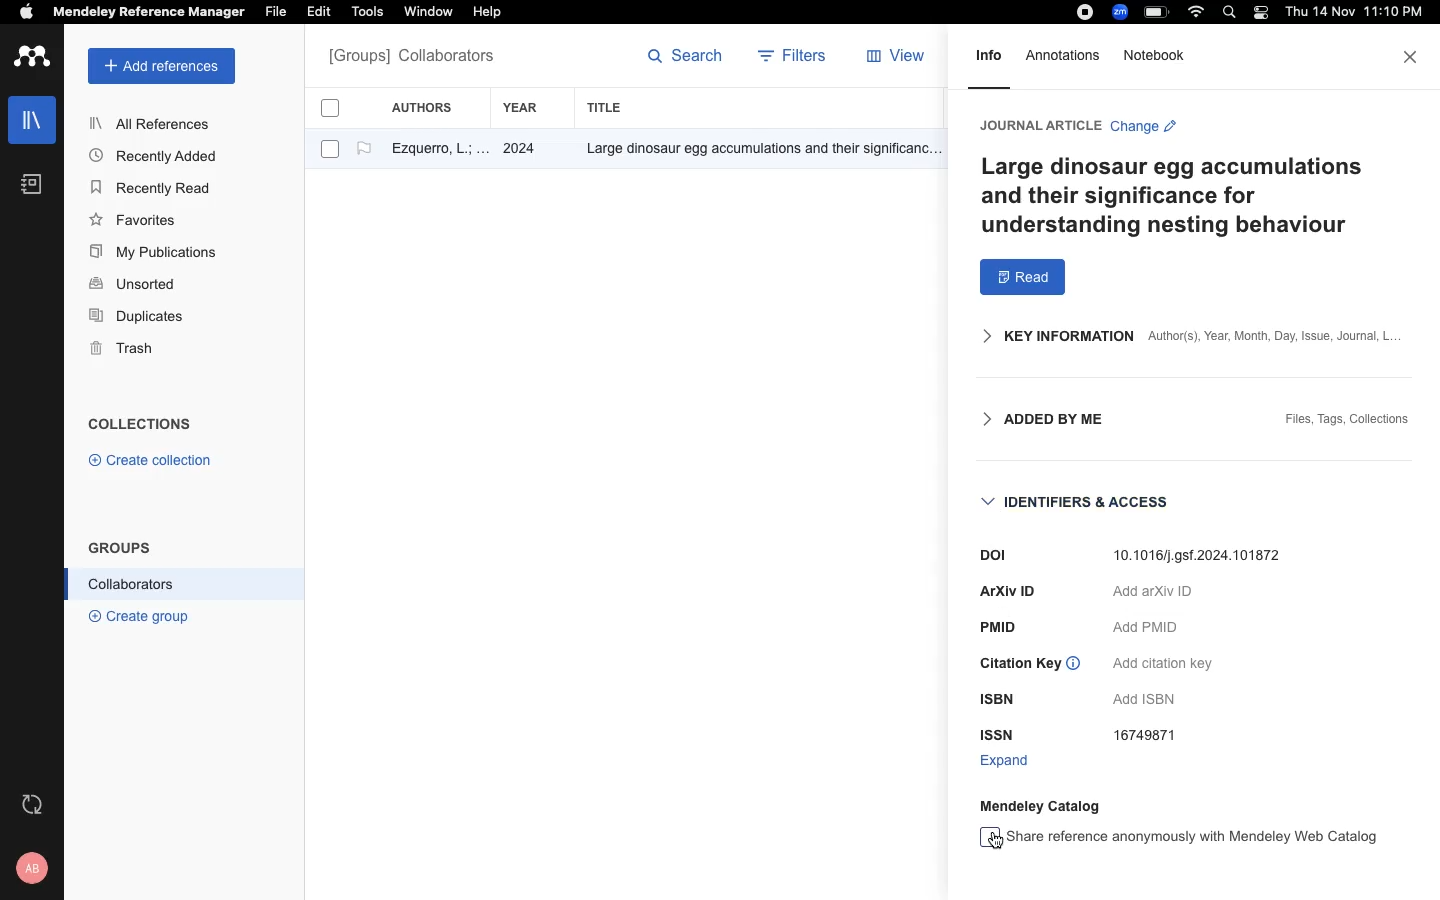 The width and height of the screenshot is (1440, 900). Describe the element at coordinates (1123, 12) in the screenshot. I see `zoom` at that location.